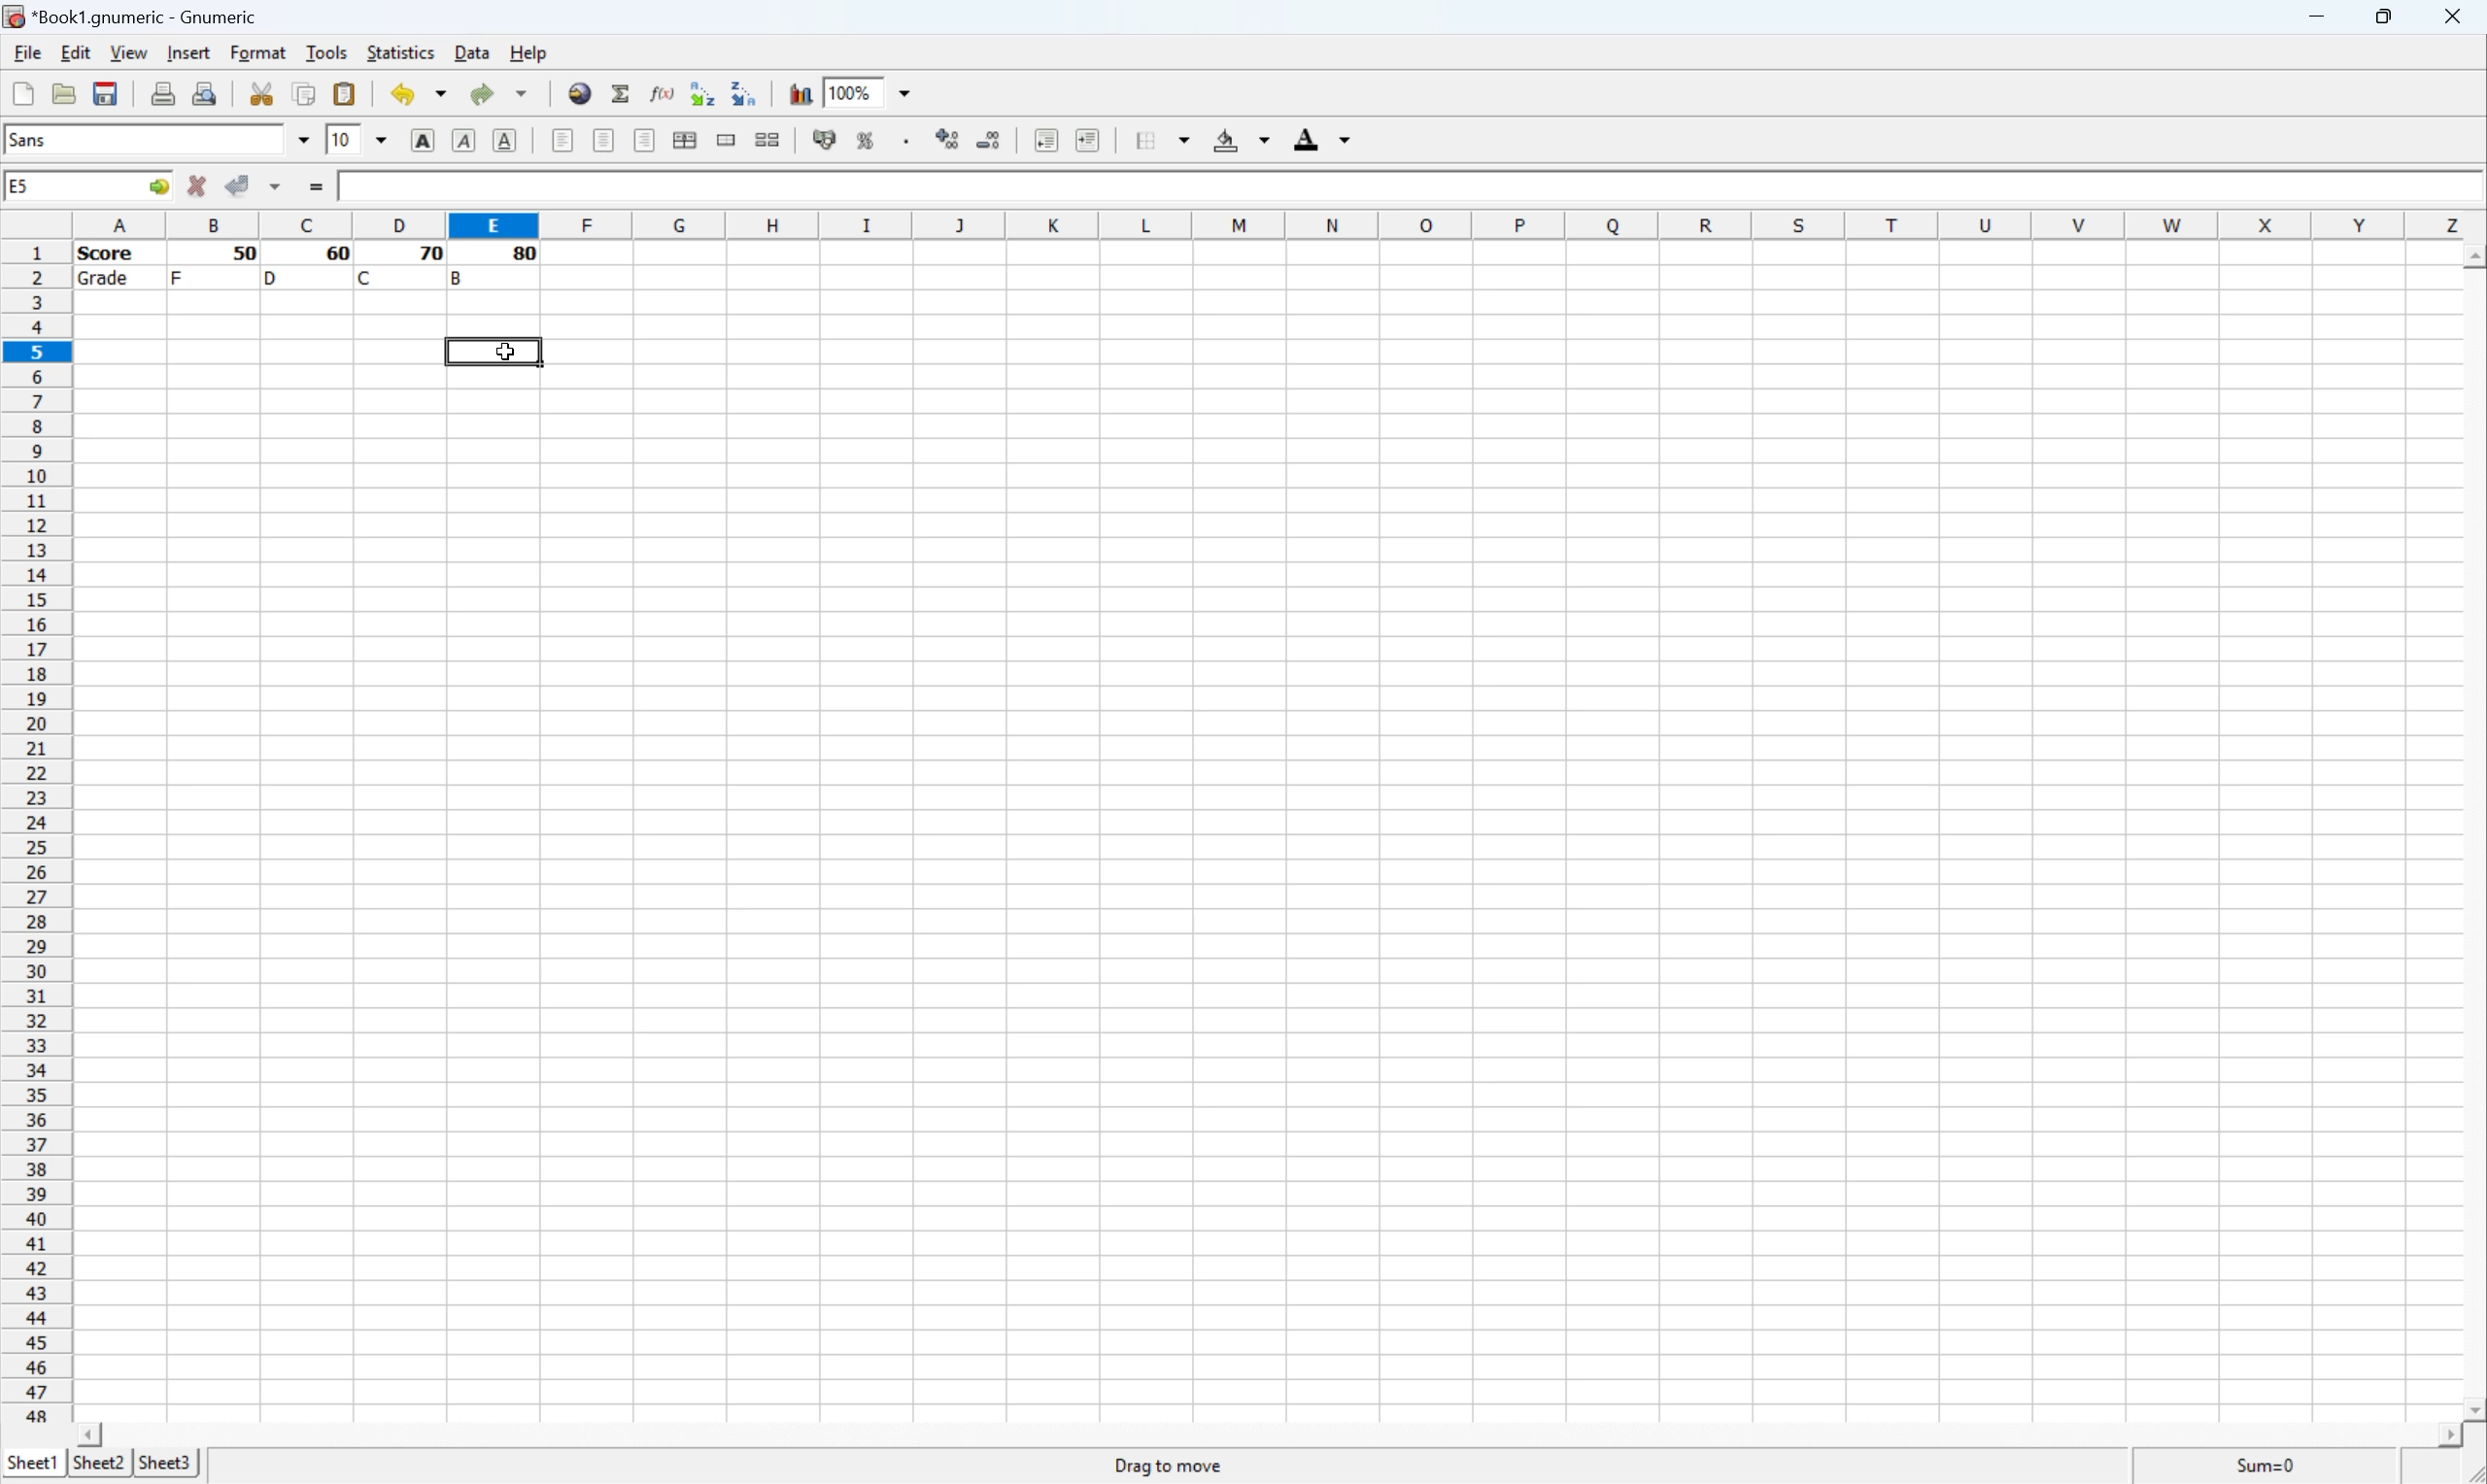  What do you see at coordinates (728, 138) in the screenshot?
I see `Merge a range of cells` at bounding box center [728, 138].